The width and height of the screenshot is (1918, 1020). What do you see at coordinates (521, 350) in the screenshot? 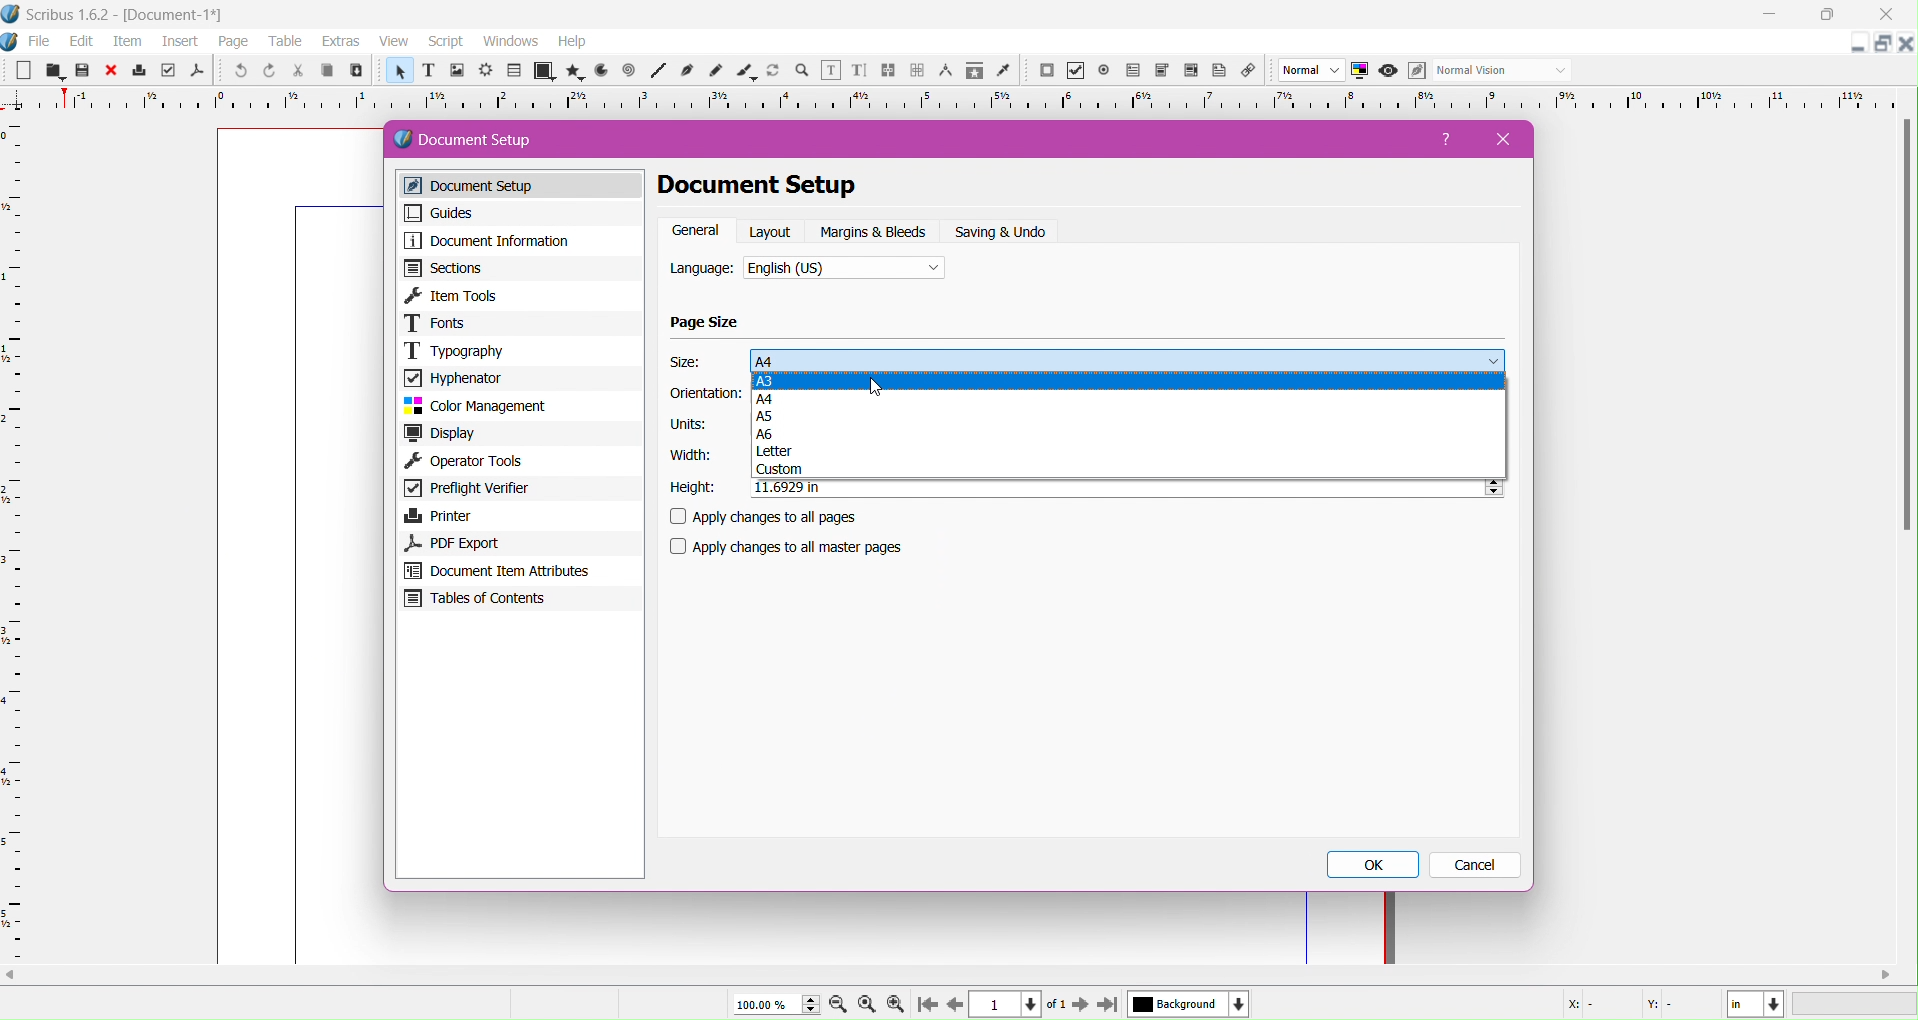
I see `Typography` at bounding box center [521, 350].